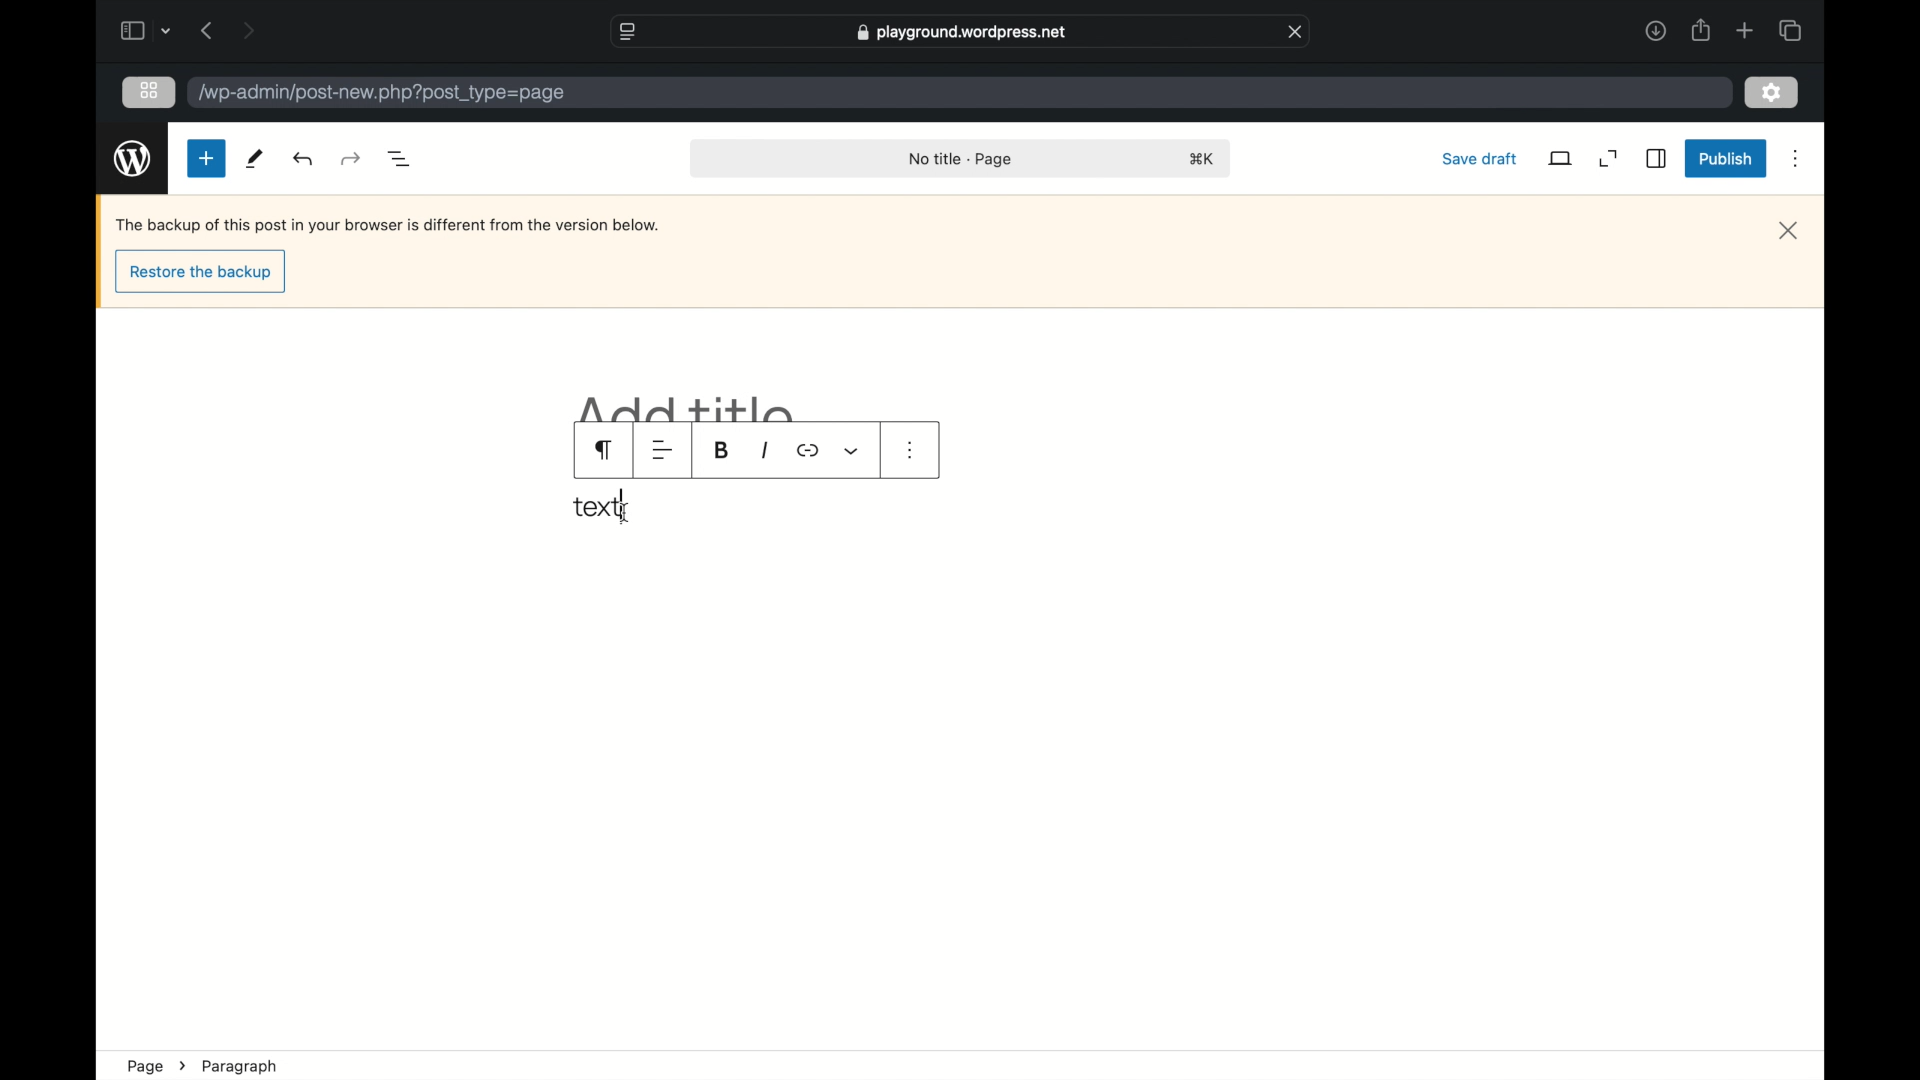 The image size is (1920, 1080). Describe the element at coordinates (1202, 159) in the screenshot. I see `shortcut` at that location.